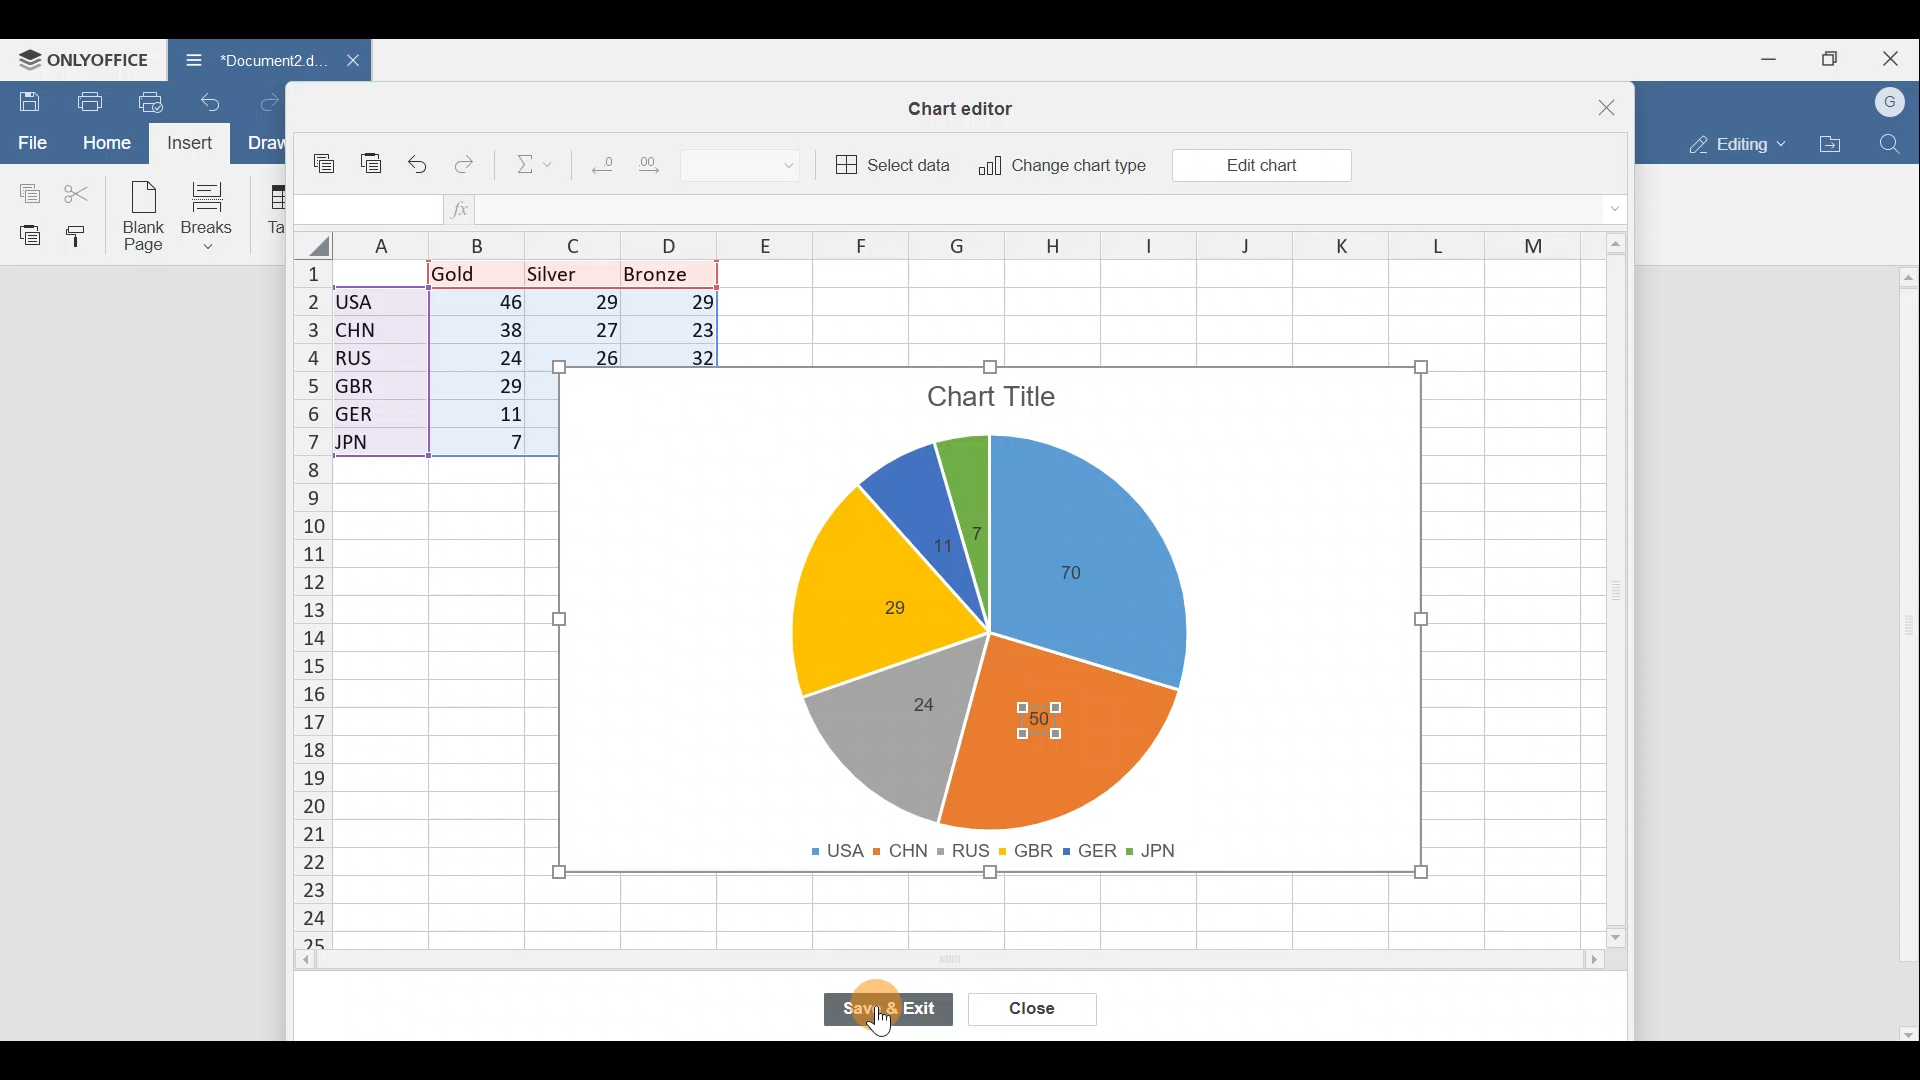 Image resolution: width=1920 pixels, height=1080 pixels. What do you see at coordinates (1088, 577) in the screenshot?
I see `Chart label` at bounding box center [1088, 577].